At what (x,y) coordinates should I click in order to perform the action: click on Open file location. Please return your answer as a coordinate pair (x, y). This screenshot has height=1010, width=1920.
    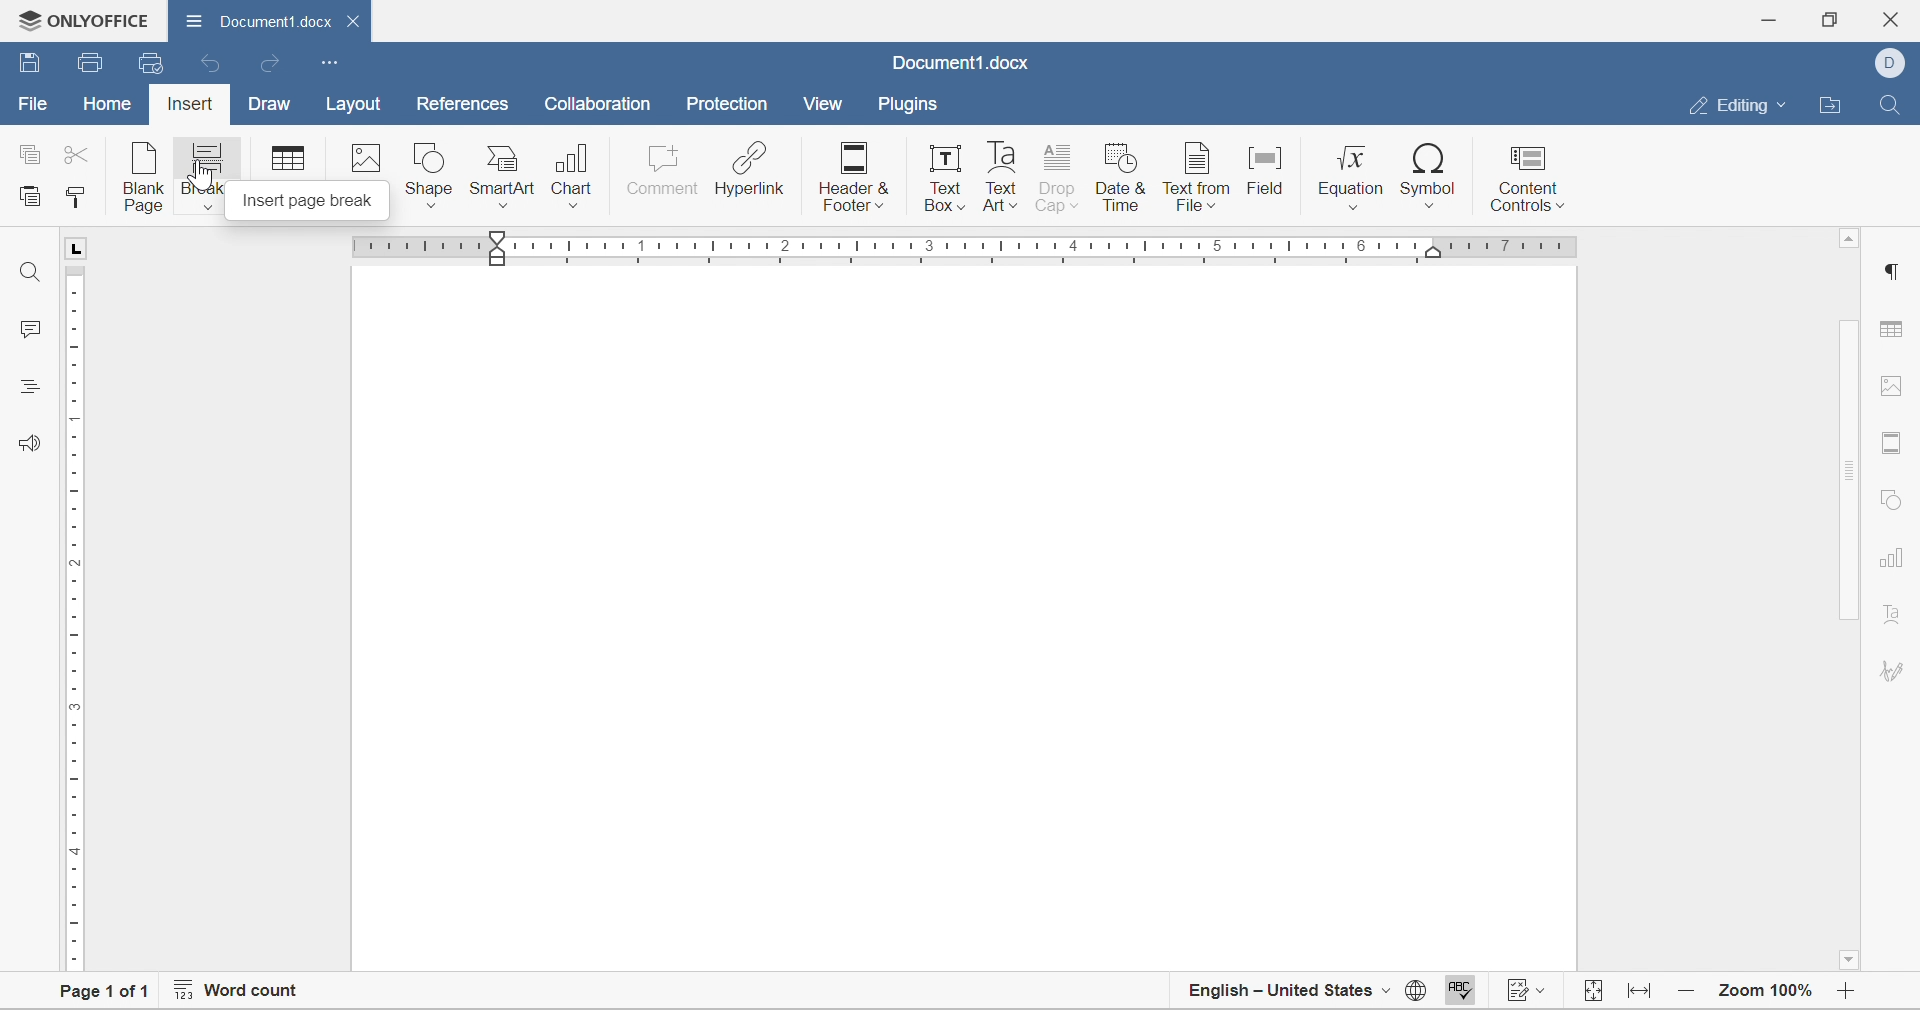
    Looking at the image, I should click on (1835, 105).